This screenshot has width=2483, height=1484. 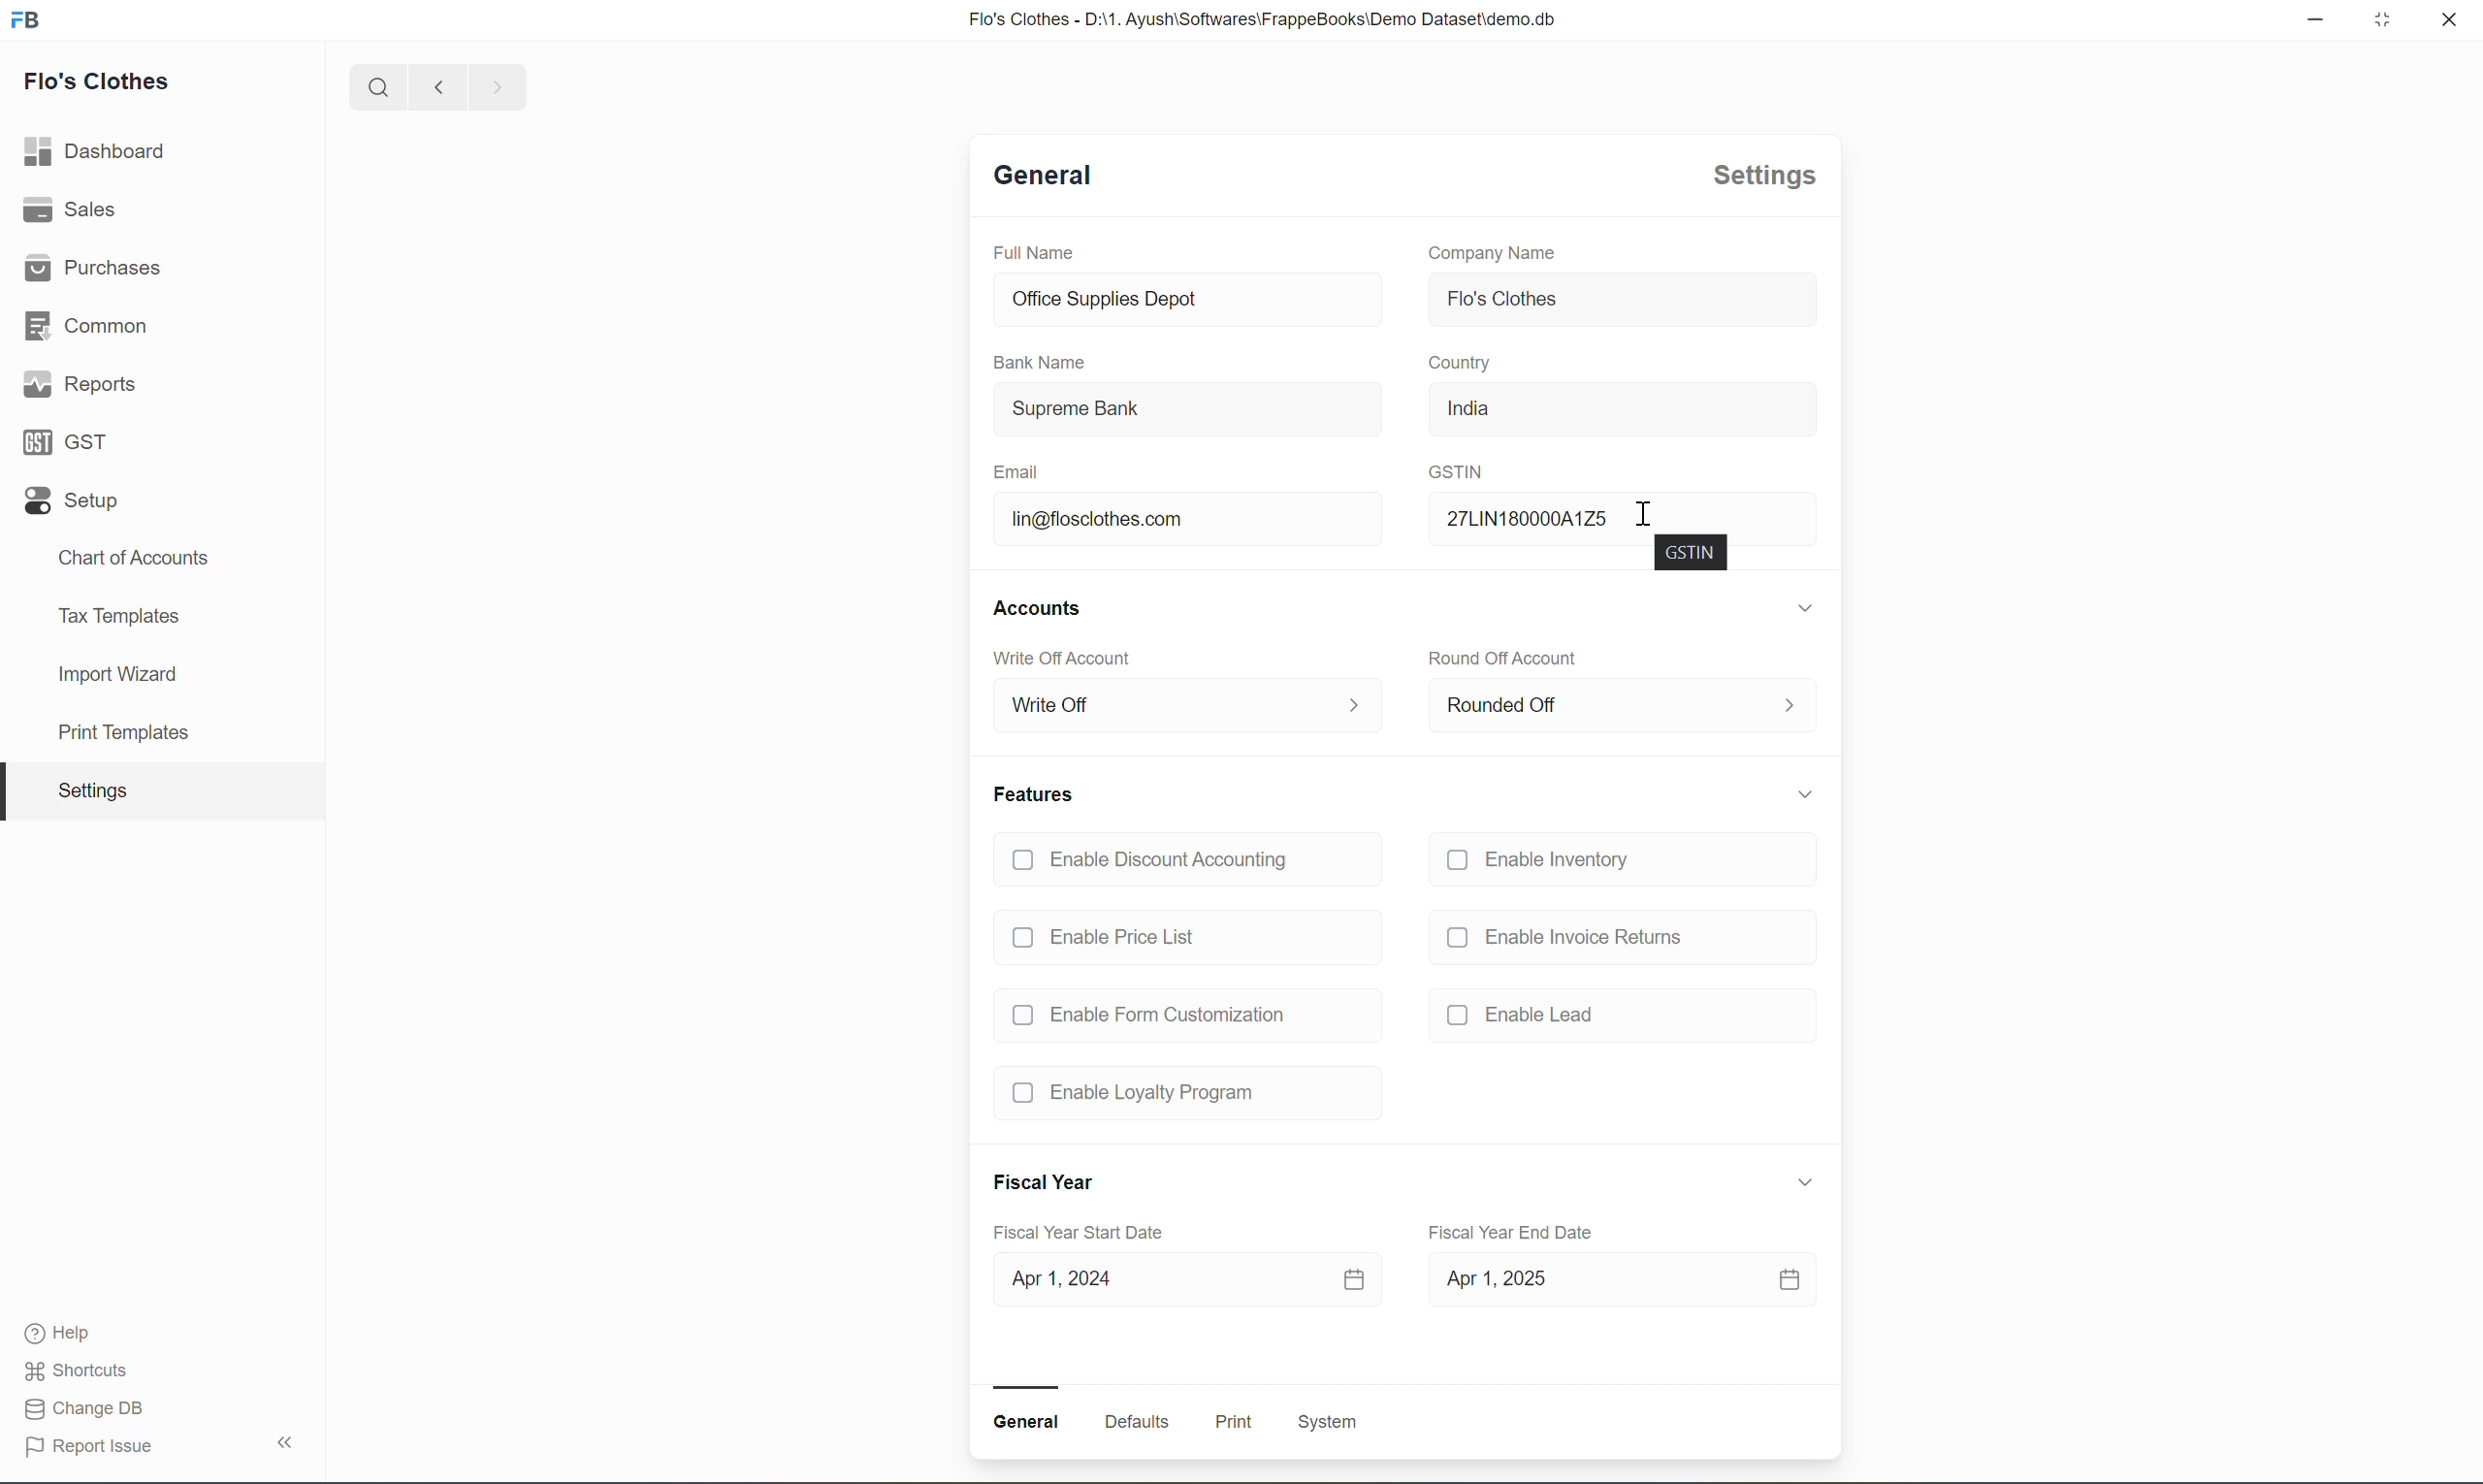 What do you see at coordinates (1526, 1013) in the screenshot?
I see `(J Enable Lead` at bounding box center [1526, 1013].